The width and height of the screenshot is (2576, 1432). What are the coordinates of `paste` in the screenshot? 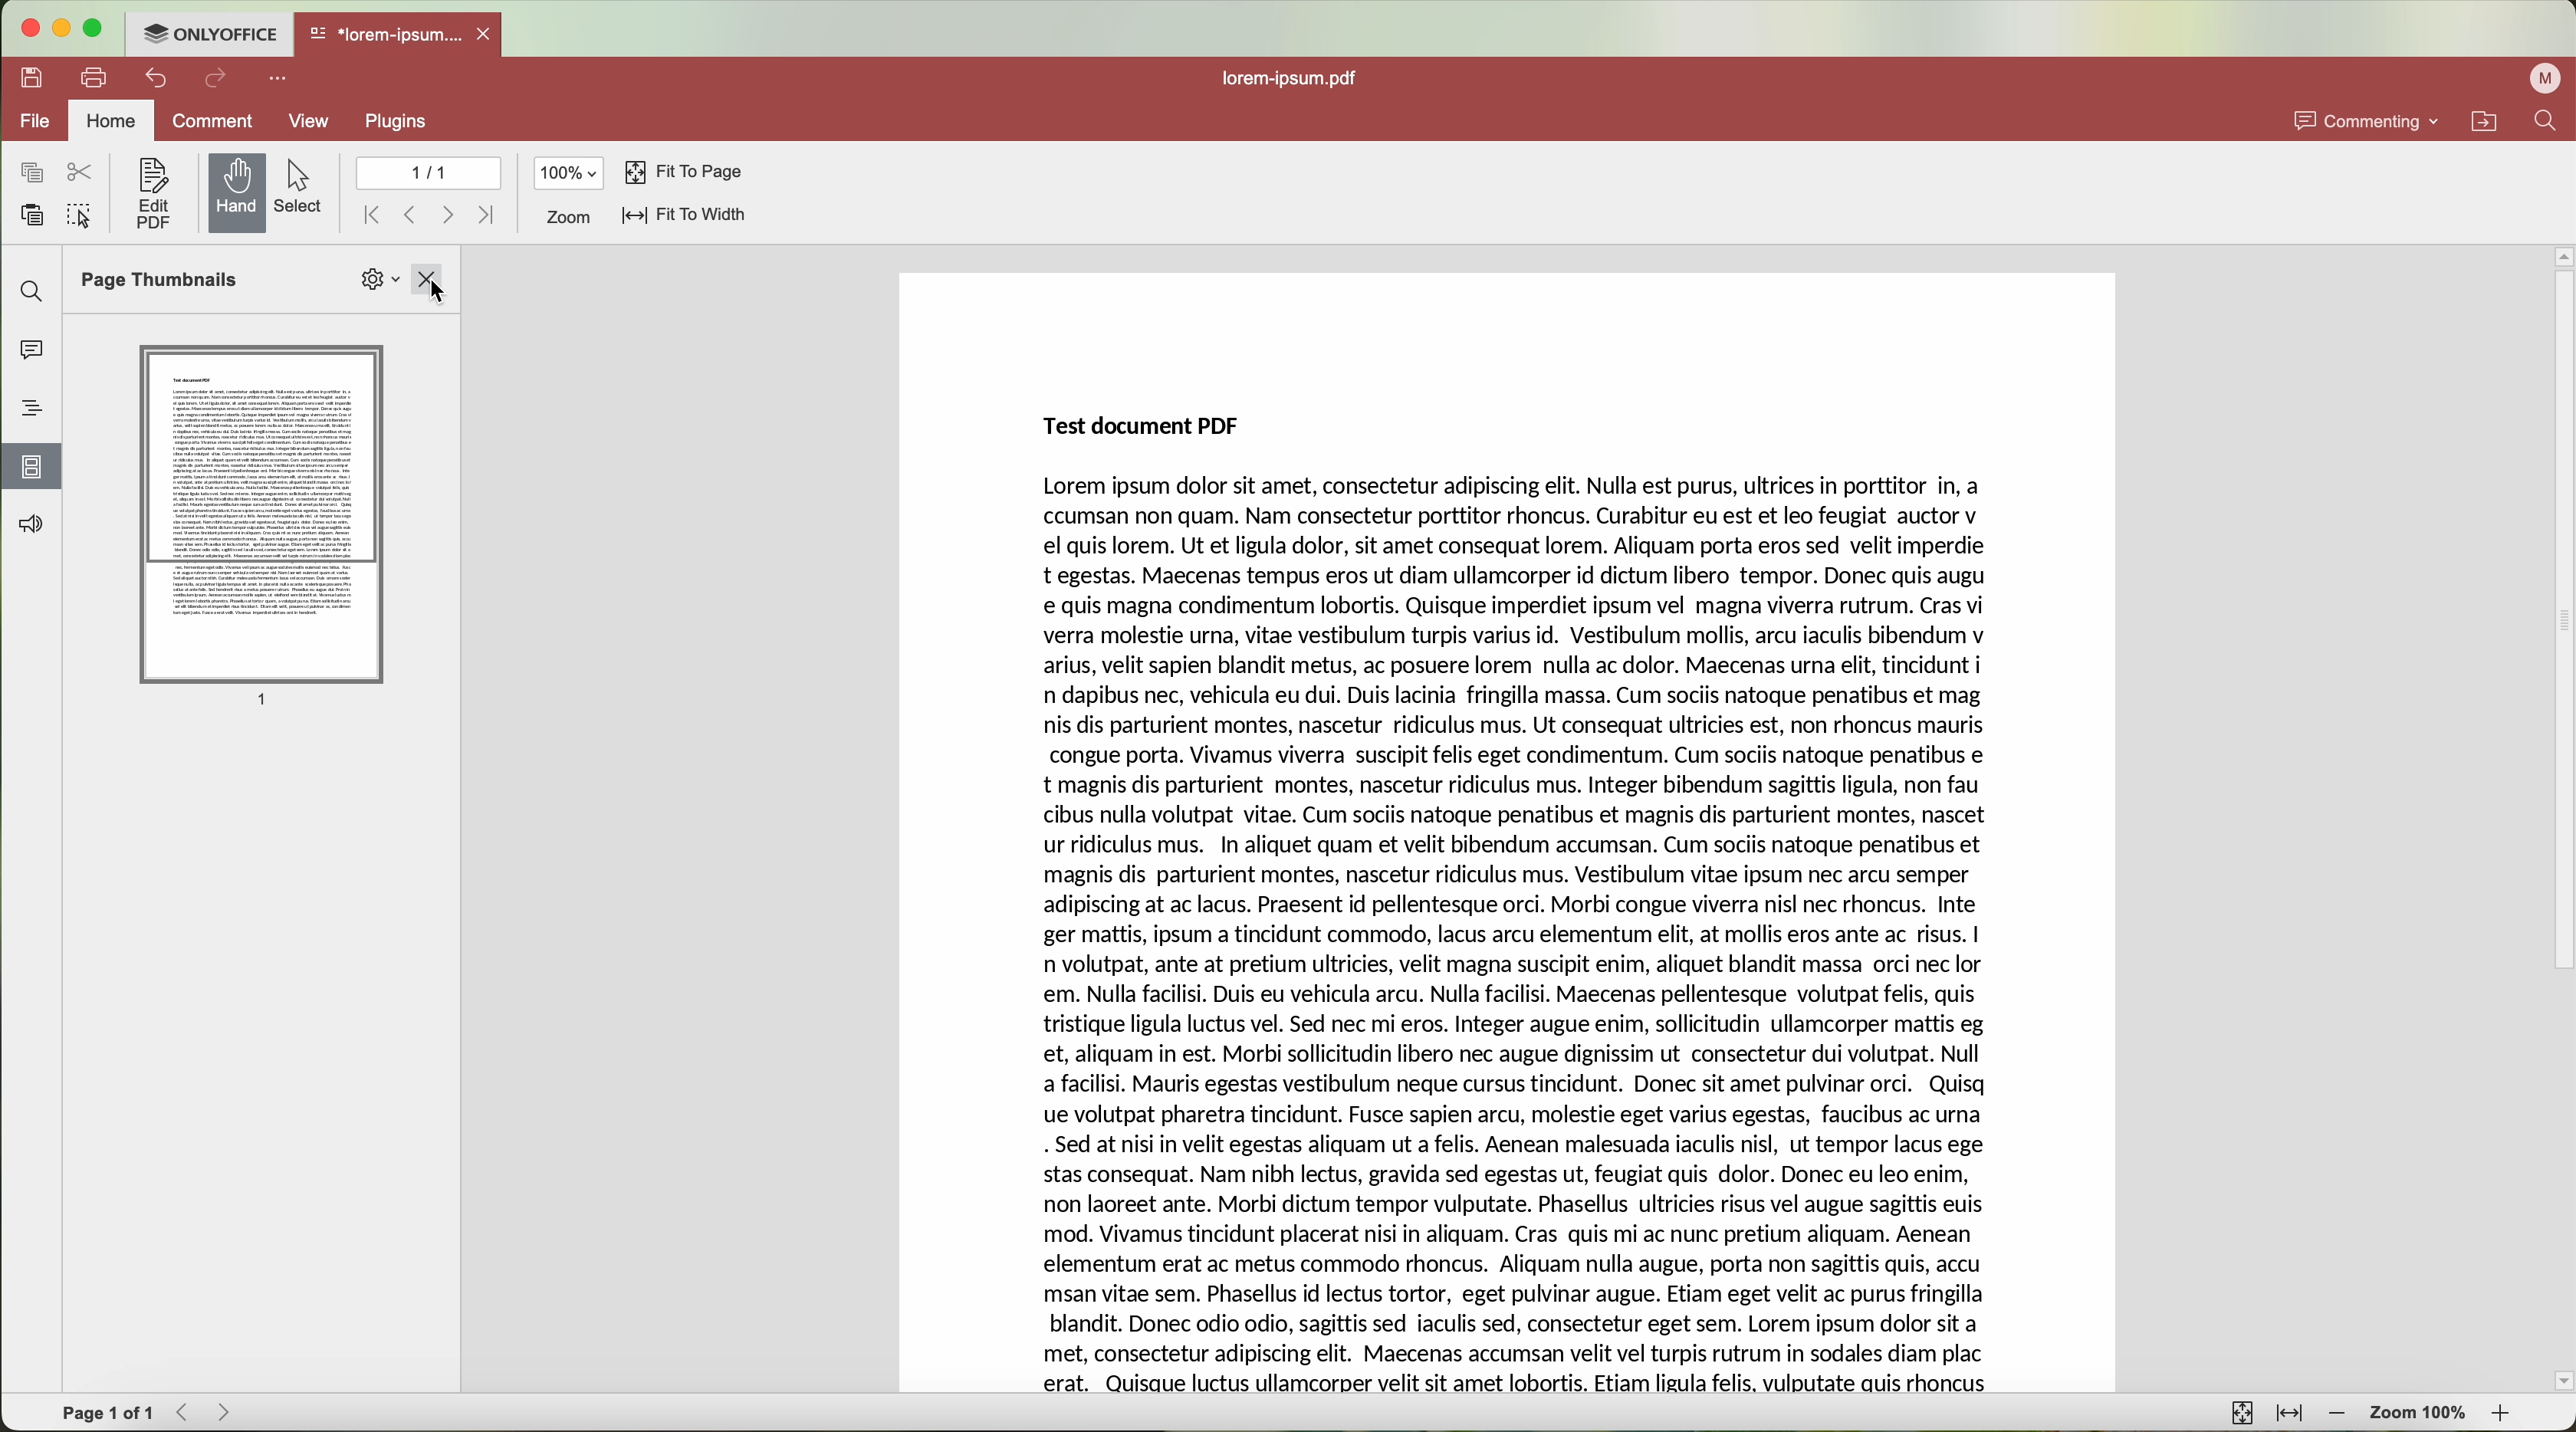 It's located at (24, 215).